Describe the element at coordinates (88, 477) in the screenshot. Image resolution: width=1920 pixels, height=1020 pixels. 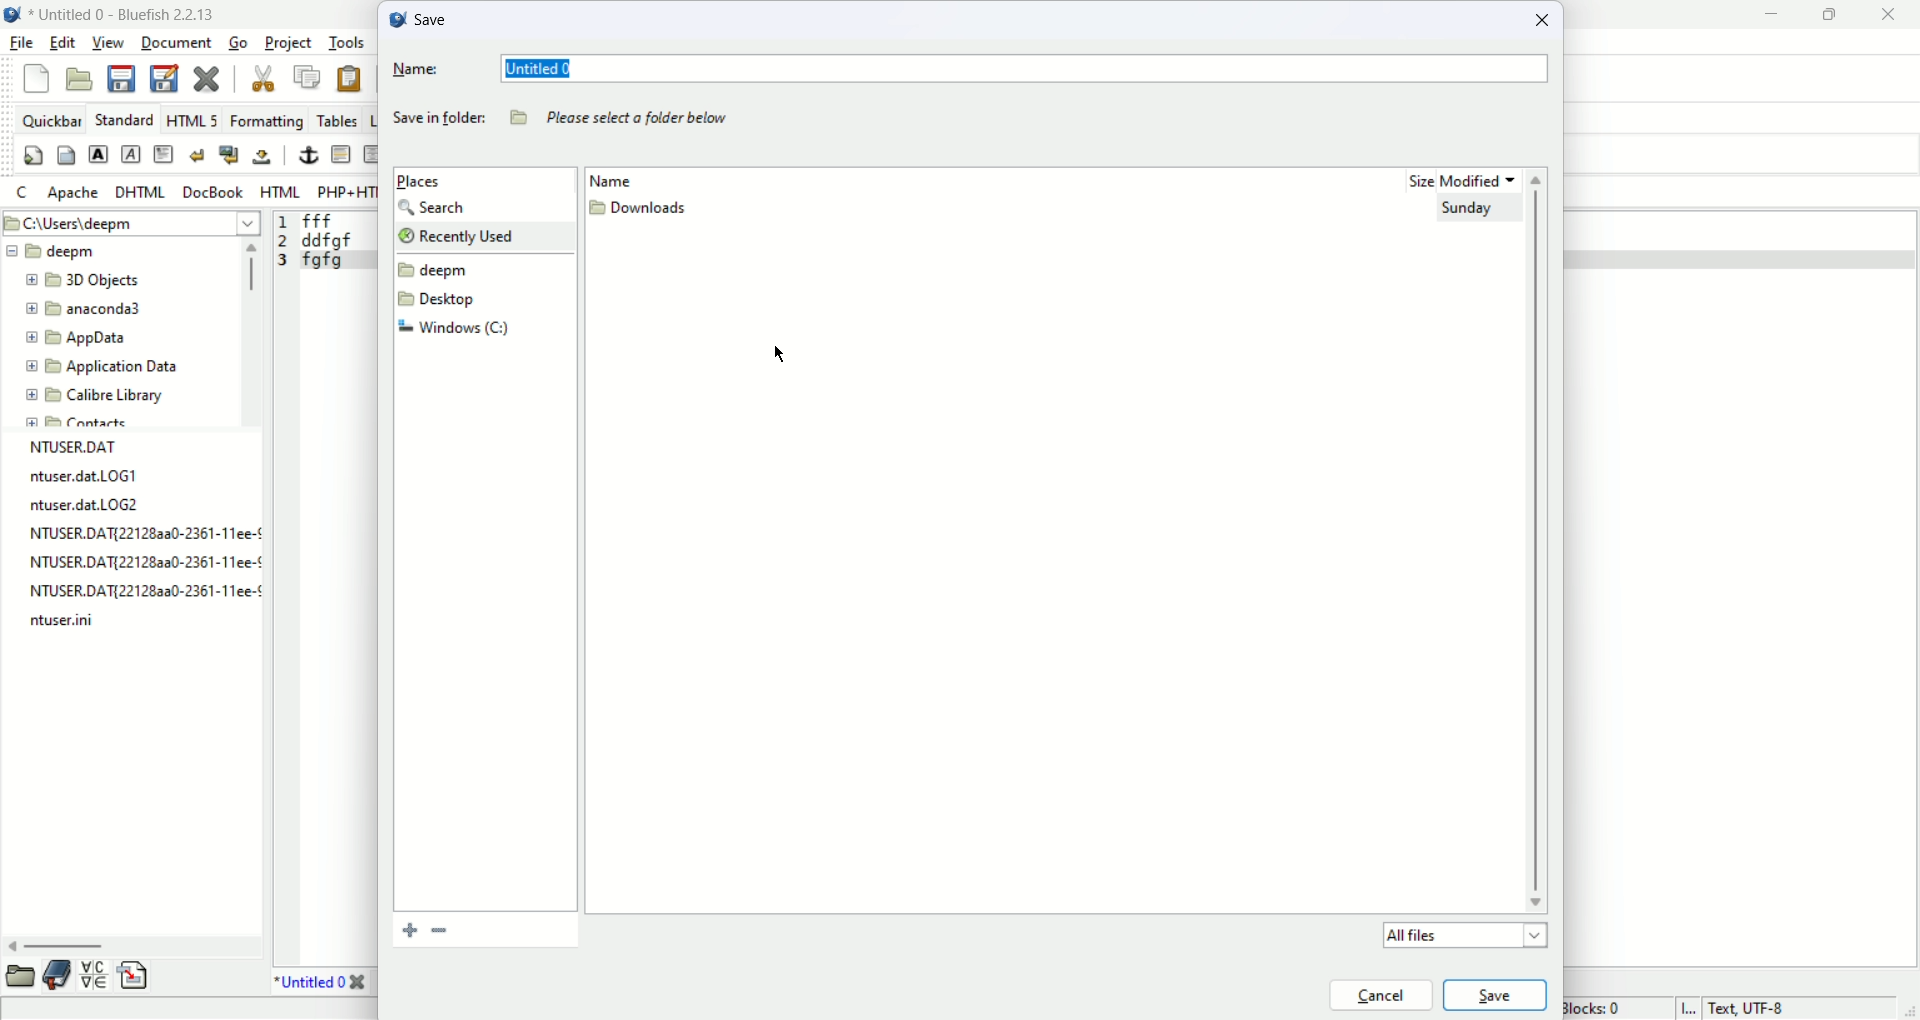
I see `ntuser.dat LOG1` at that location.